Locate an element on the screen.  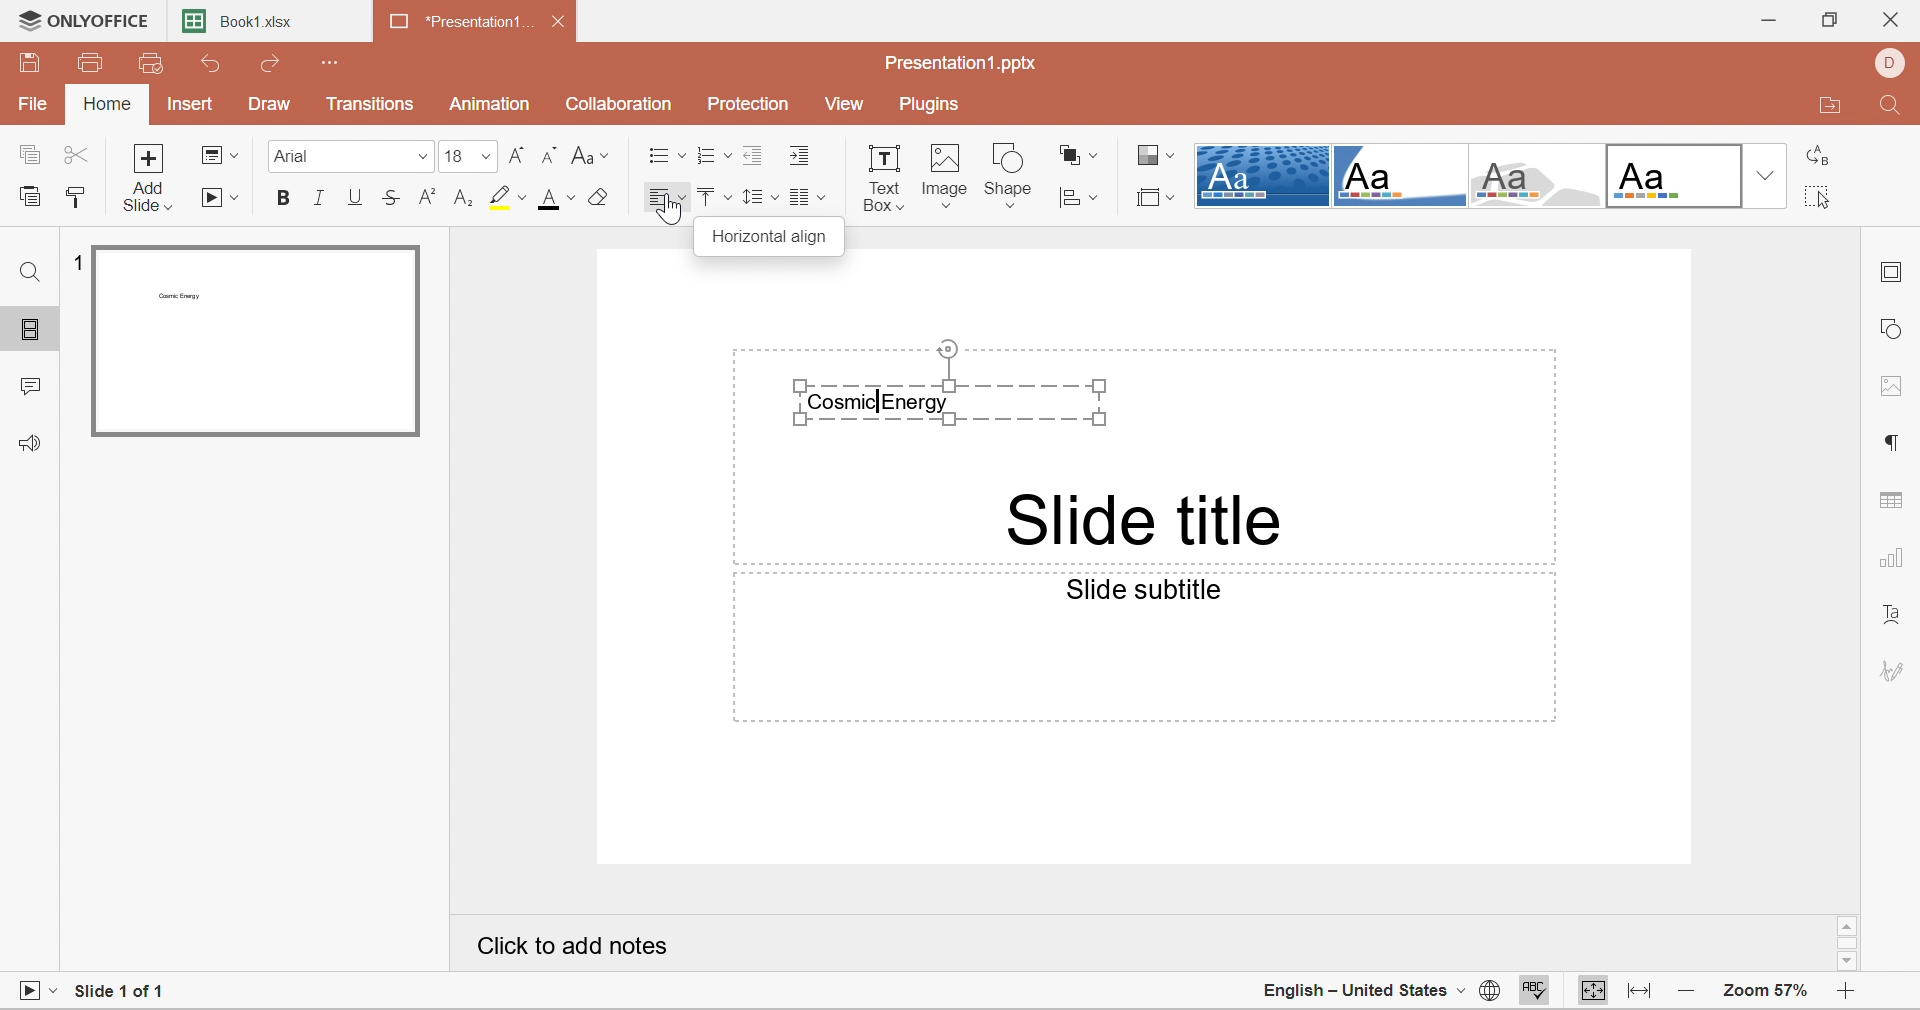
Change color theme is located at coordinates (1156, 158).